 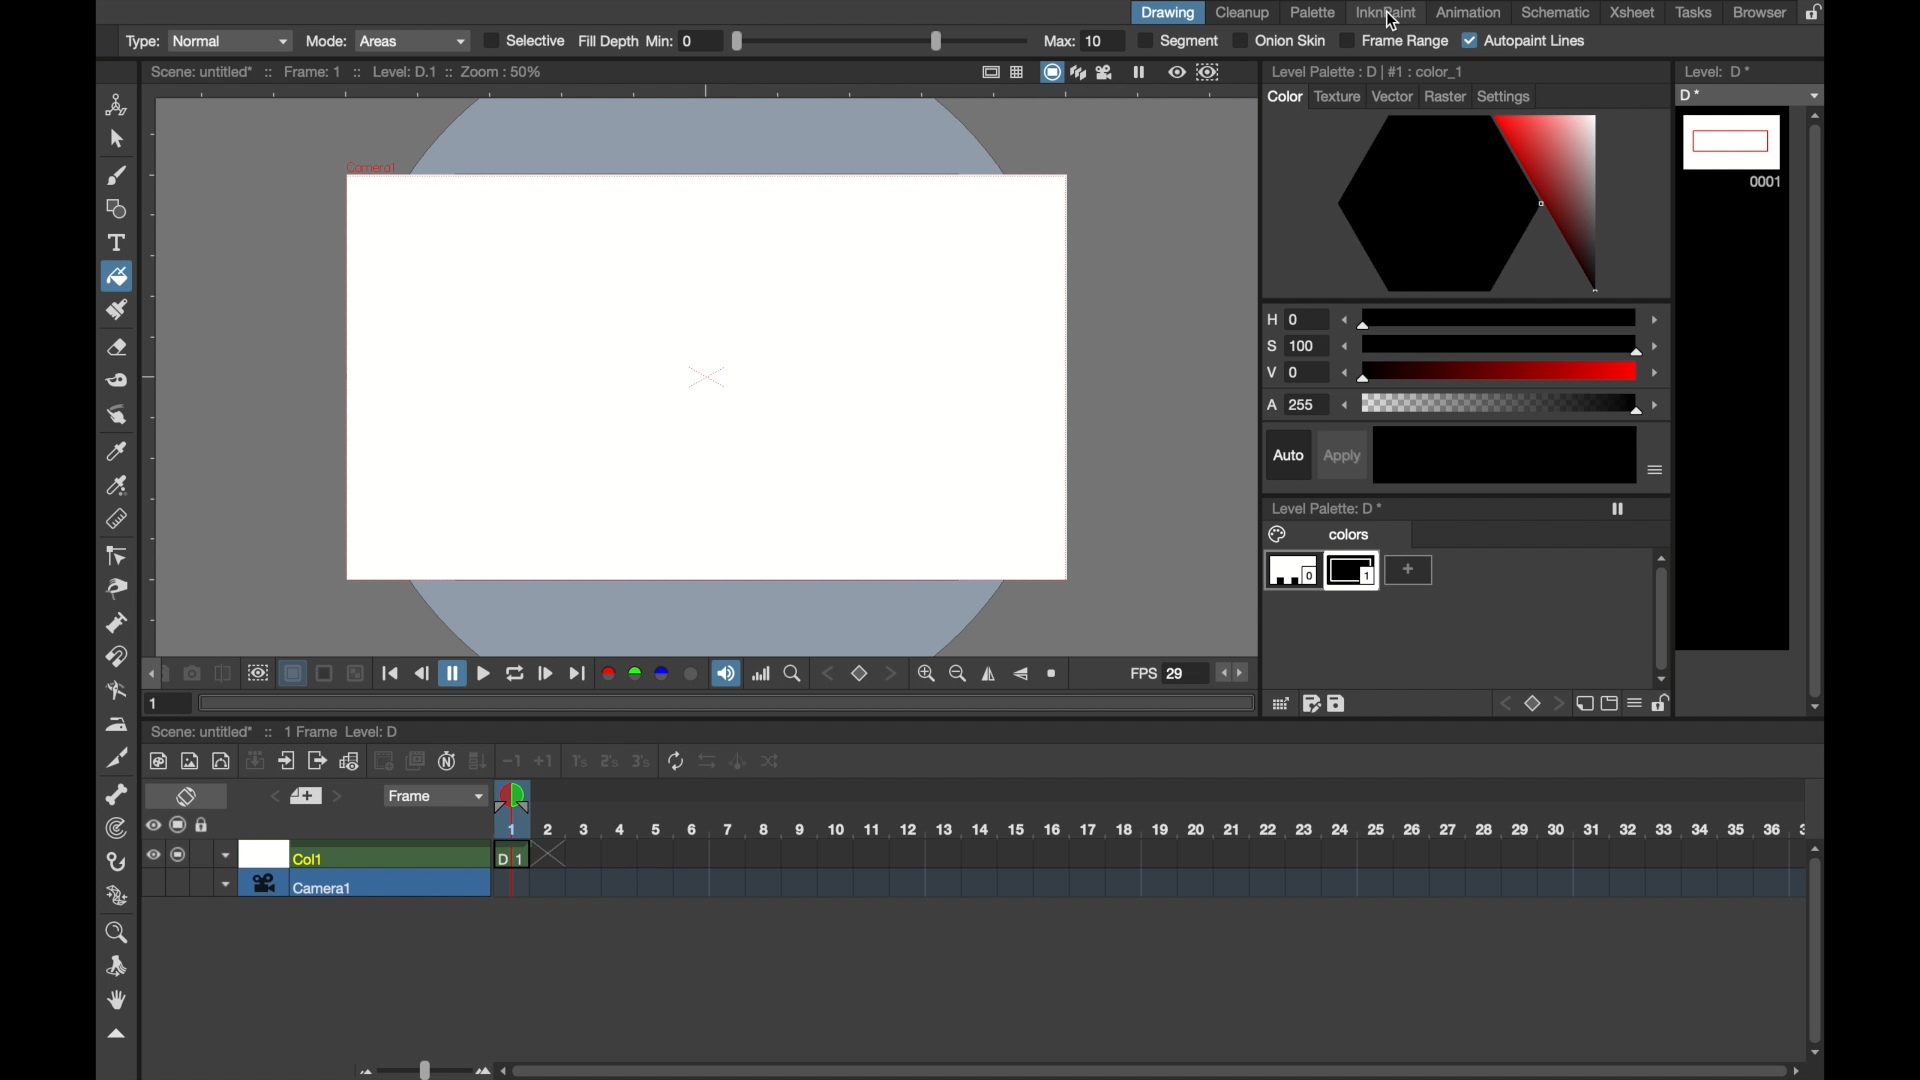 I want to click on dropdown, so click(x=223, y=886).